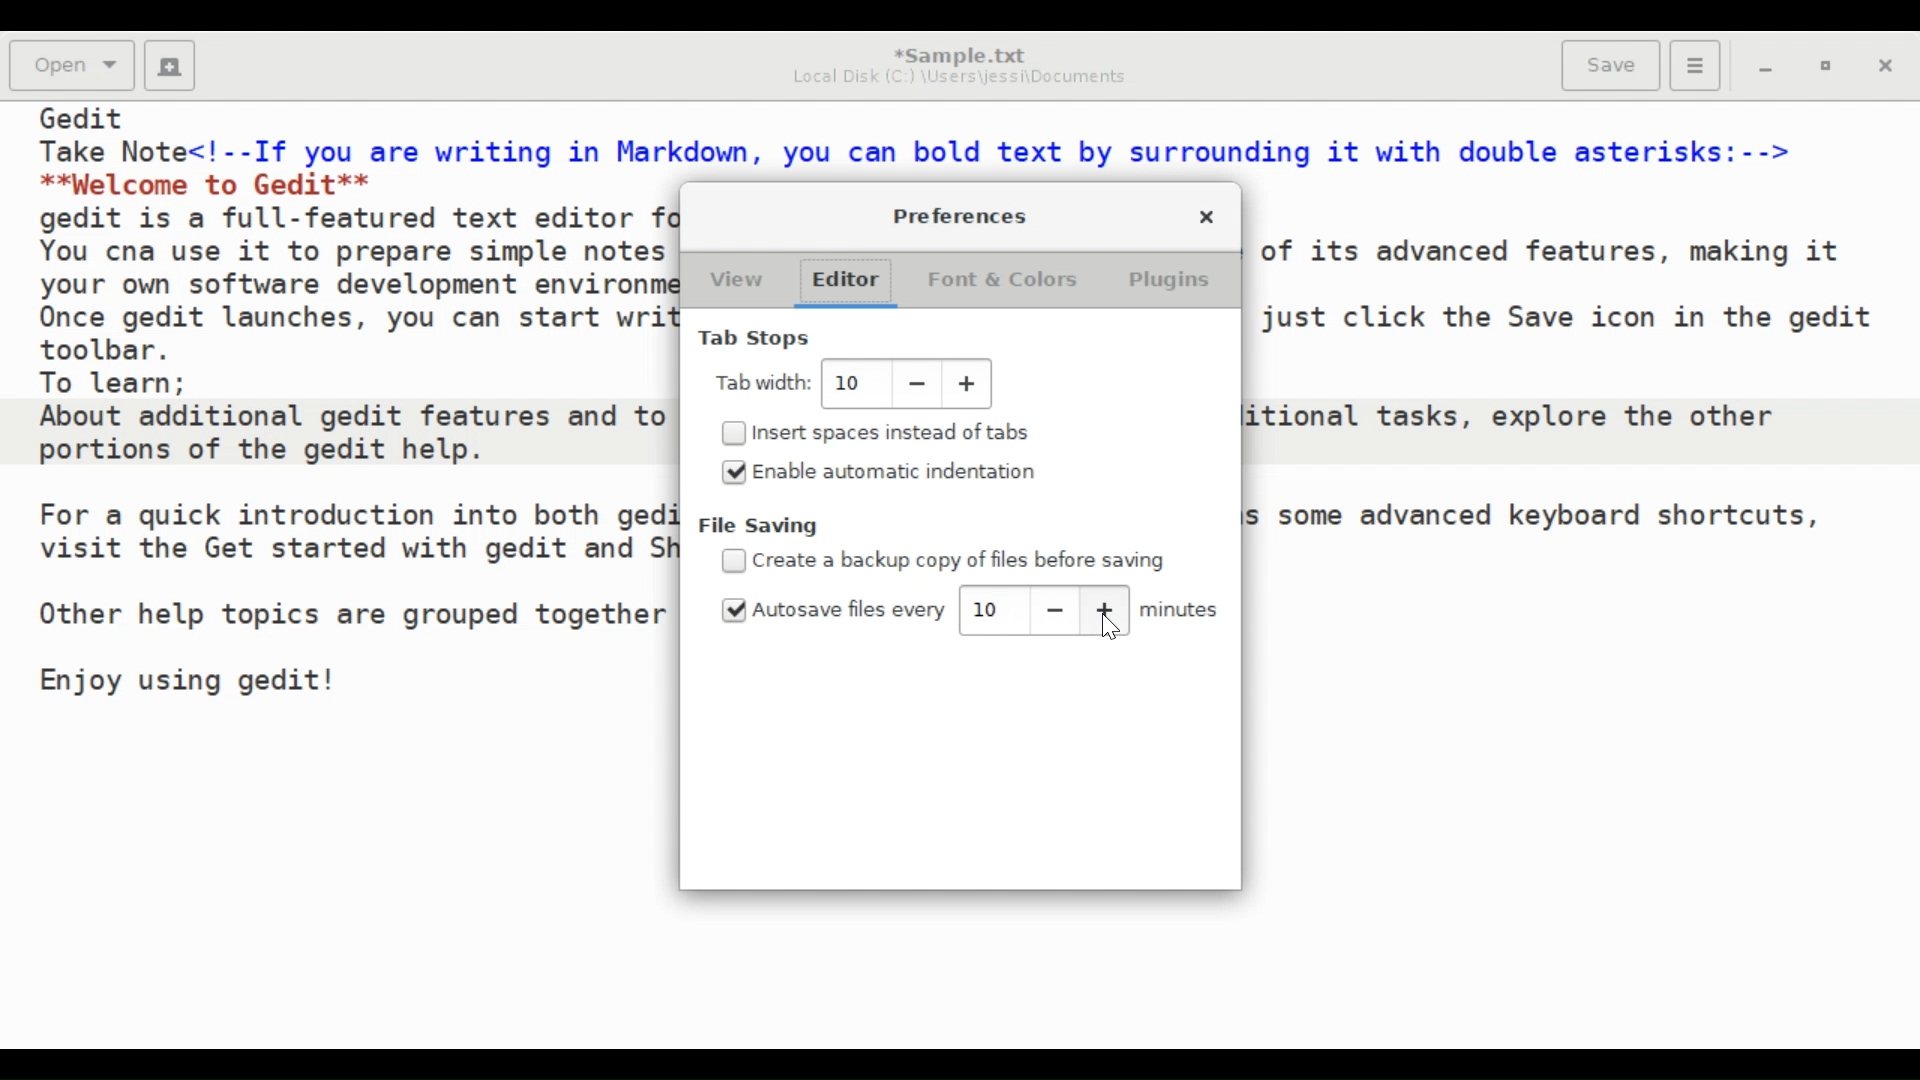 The height and width of the screenshot is (1080, 1920). What do you see at coordinates (170, 66) in the screenshot?
I see `Create a new document` at bounding box center [170, 66].